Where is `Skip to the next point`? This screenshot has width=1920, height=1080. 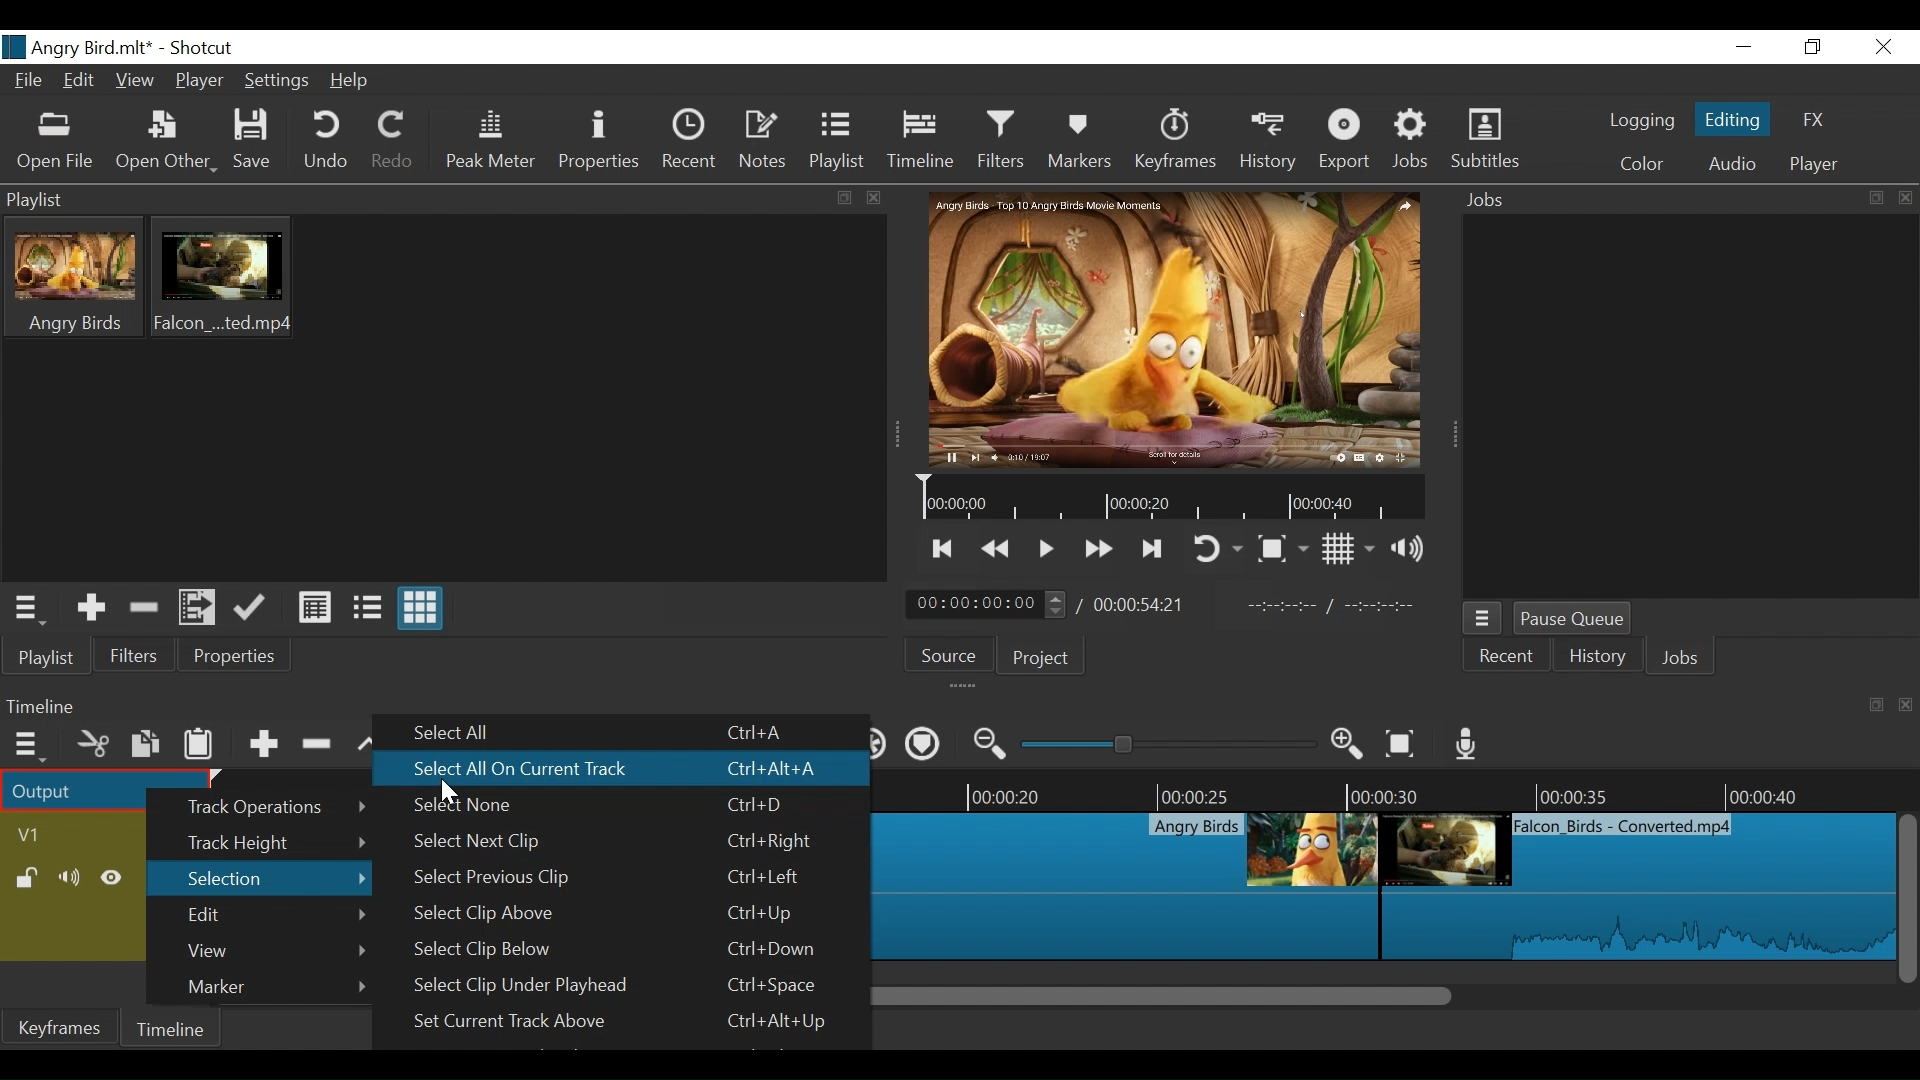 Skip to the next point is located at coordinates (1150, 550).